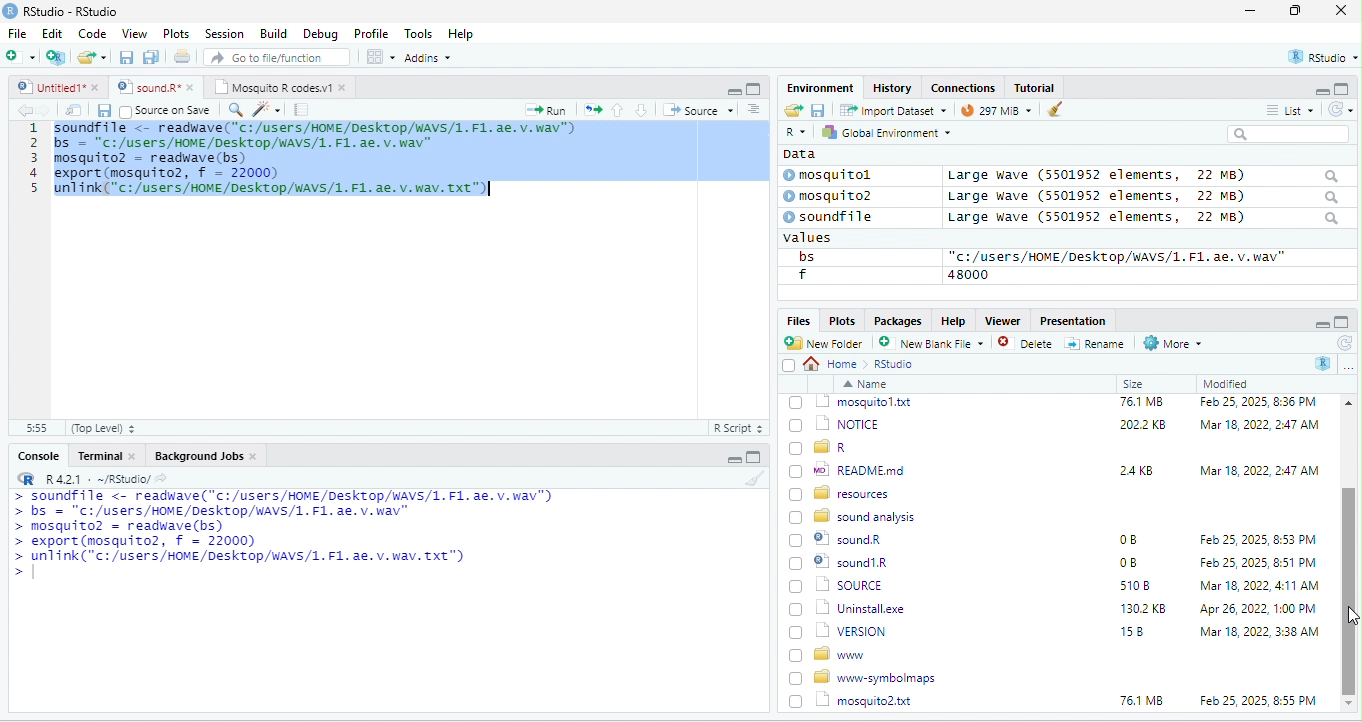 Image resolution: width=1362 pixels, height=722 pixels. I want to click on Mar 18, 2022, 2:47 AM, so click(1254, 499).